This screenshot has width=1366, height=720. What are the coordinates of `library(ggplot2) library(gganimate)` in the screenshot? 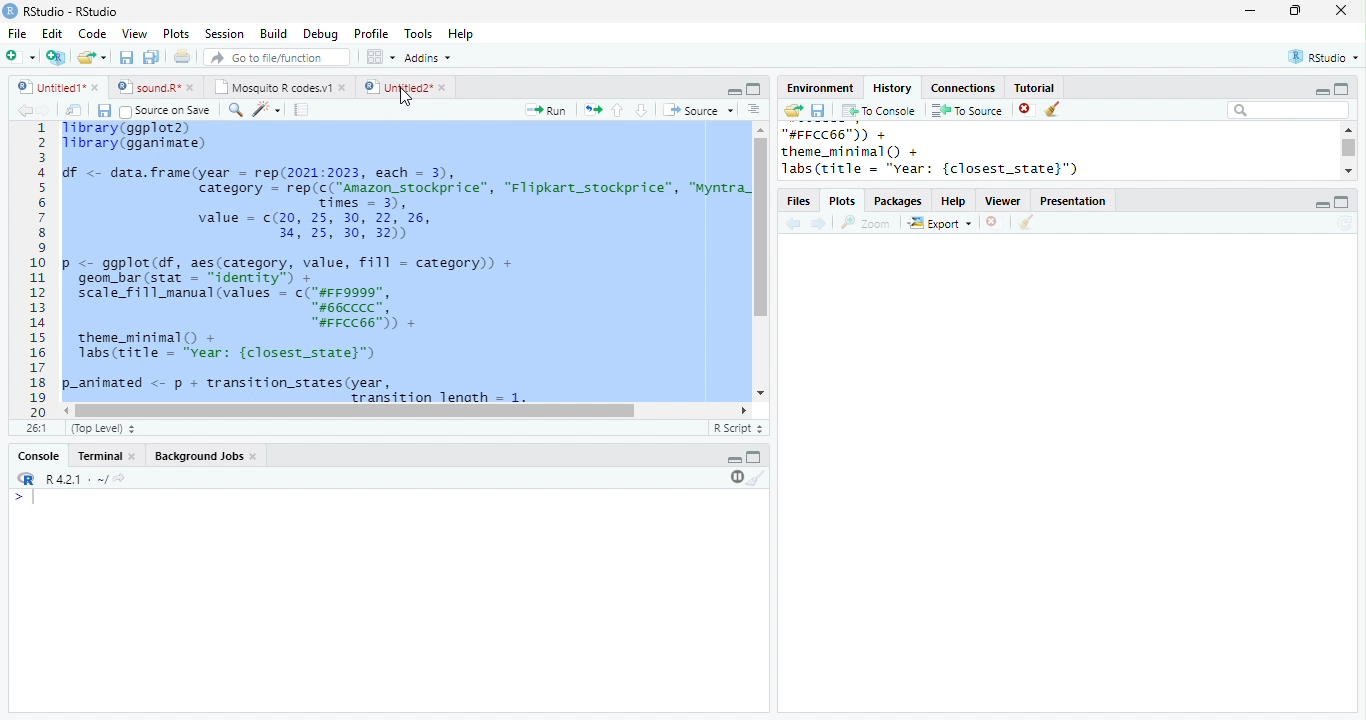 It's located at (145, 136).